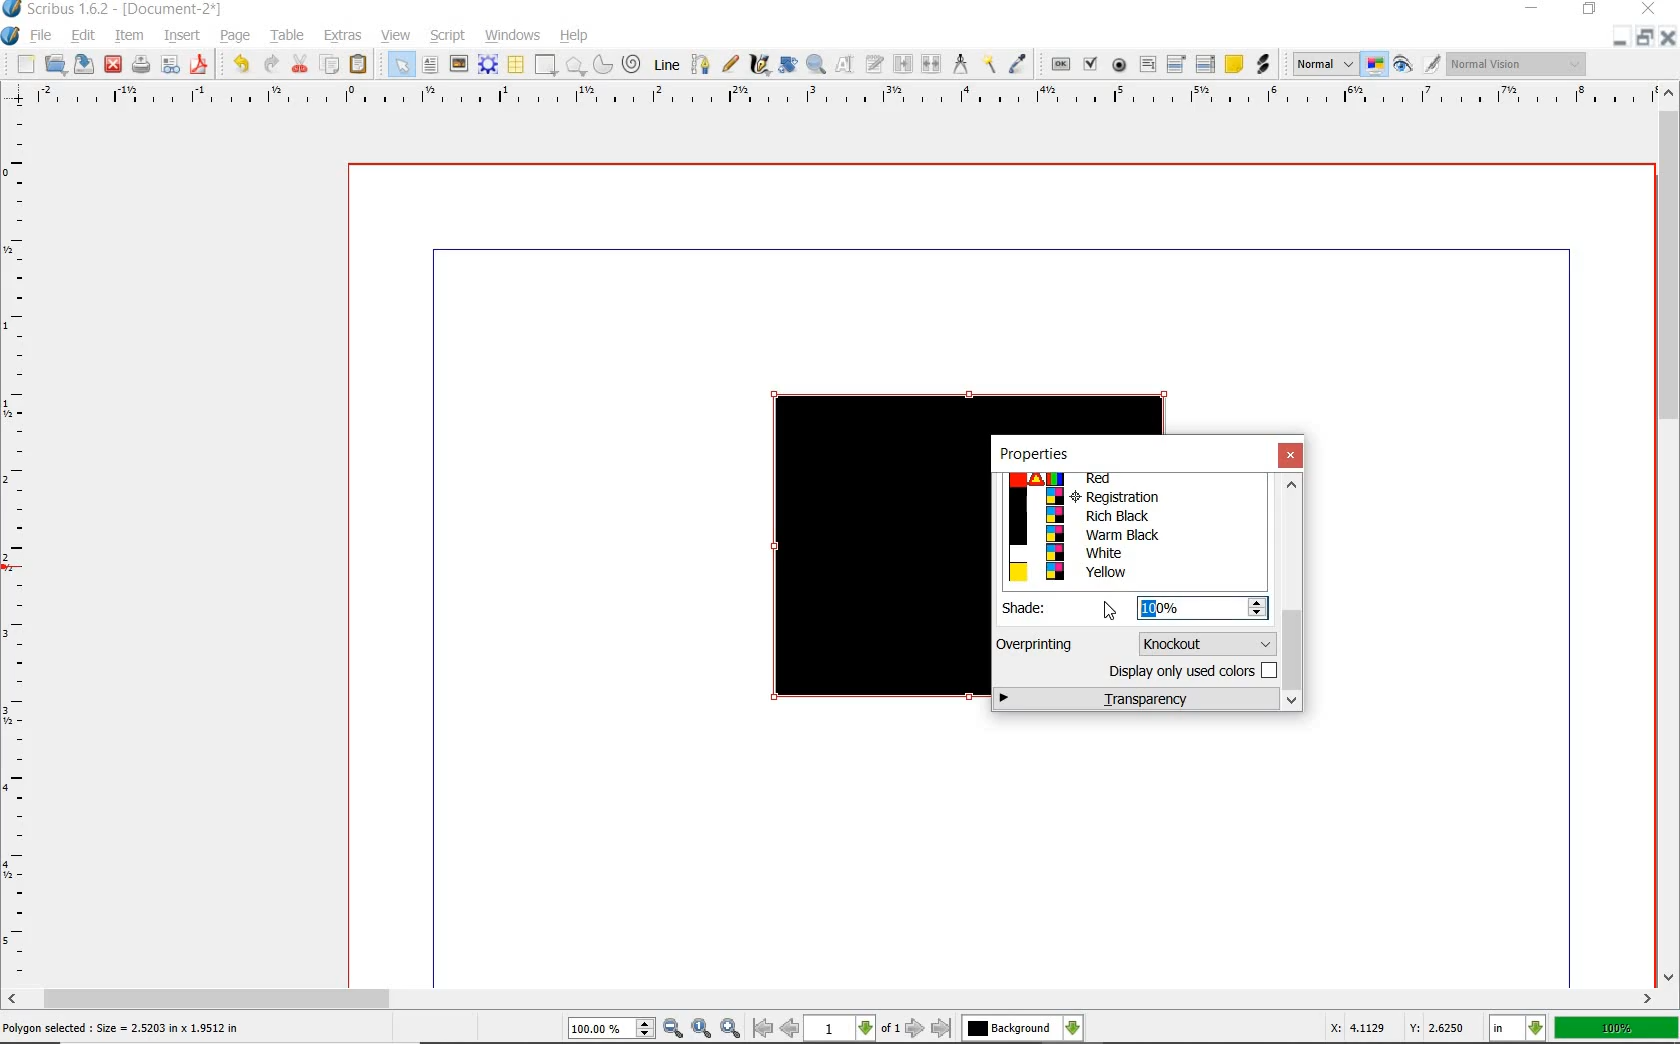  I want to click on MINIMIZE, so click(1617, 43).